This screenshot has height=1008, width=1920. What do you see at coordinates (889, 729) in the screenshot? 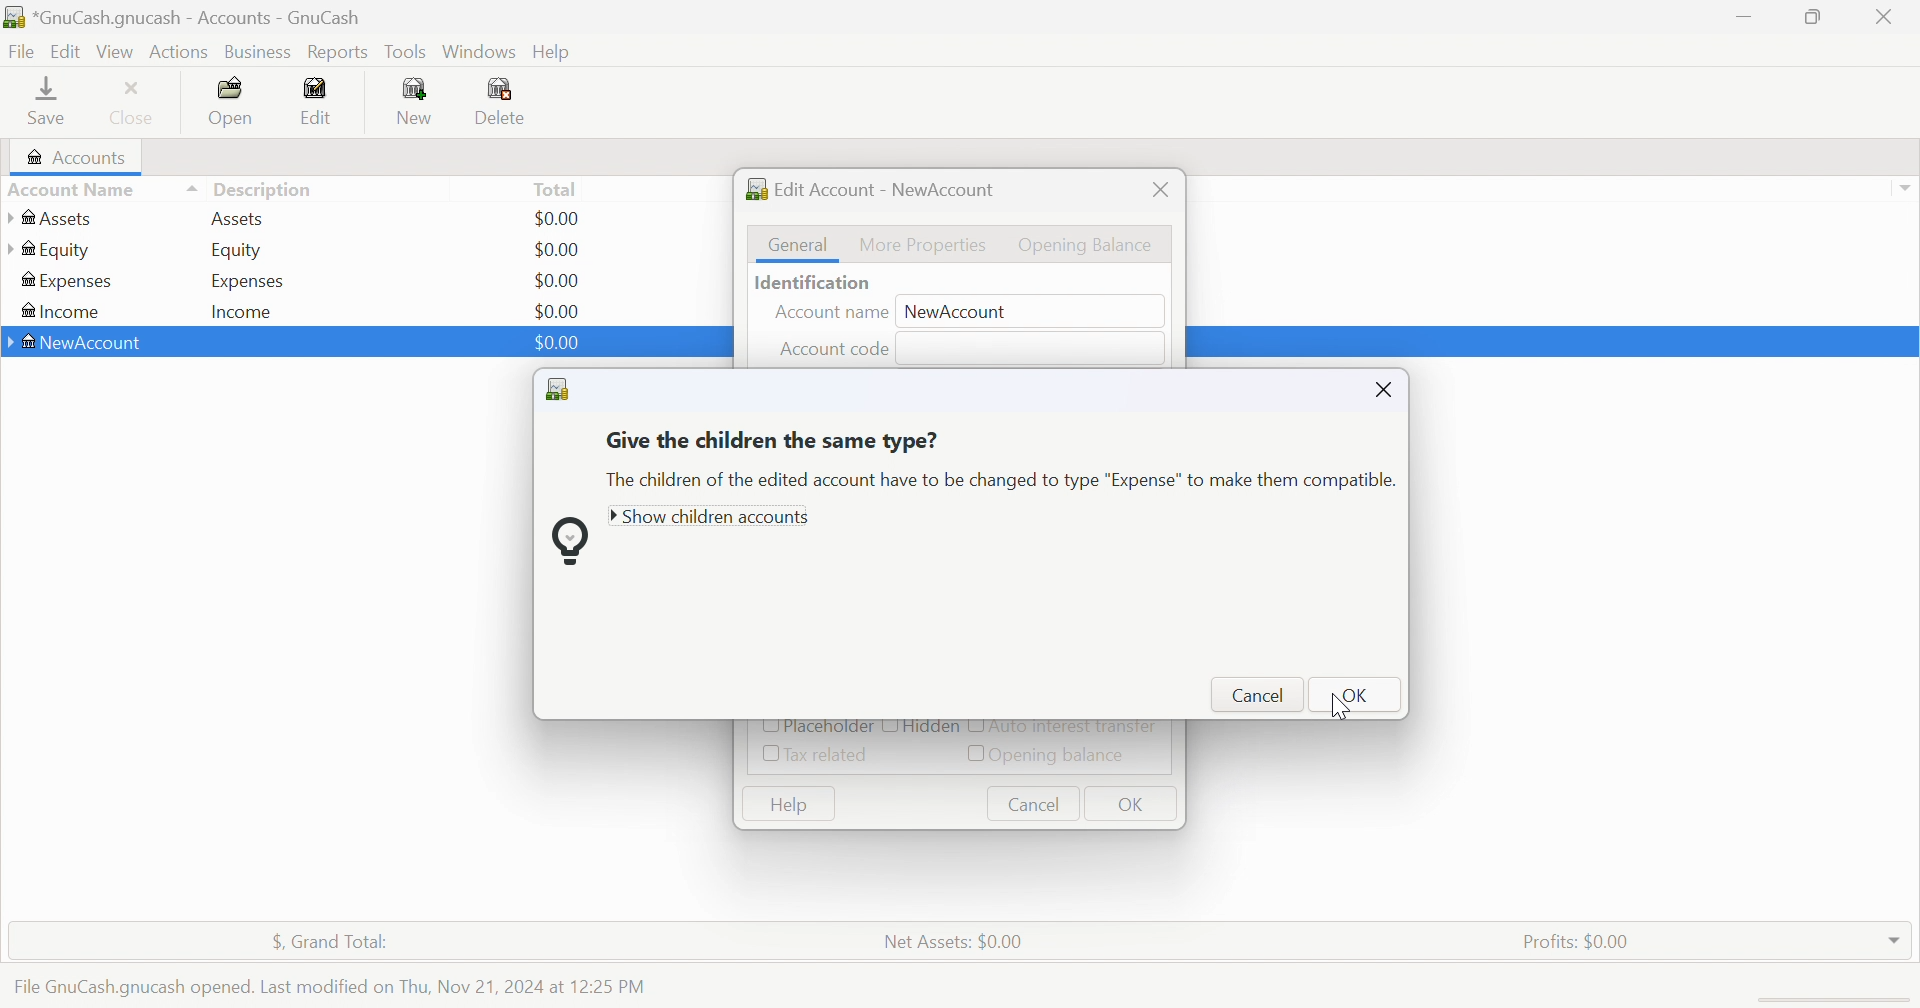
I see `checkbox` at bounding box center [889, 729].